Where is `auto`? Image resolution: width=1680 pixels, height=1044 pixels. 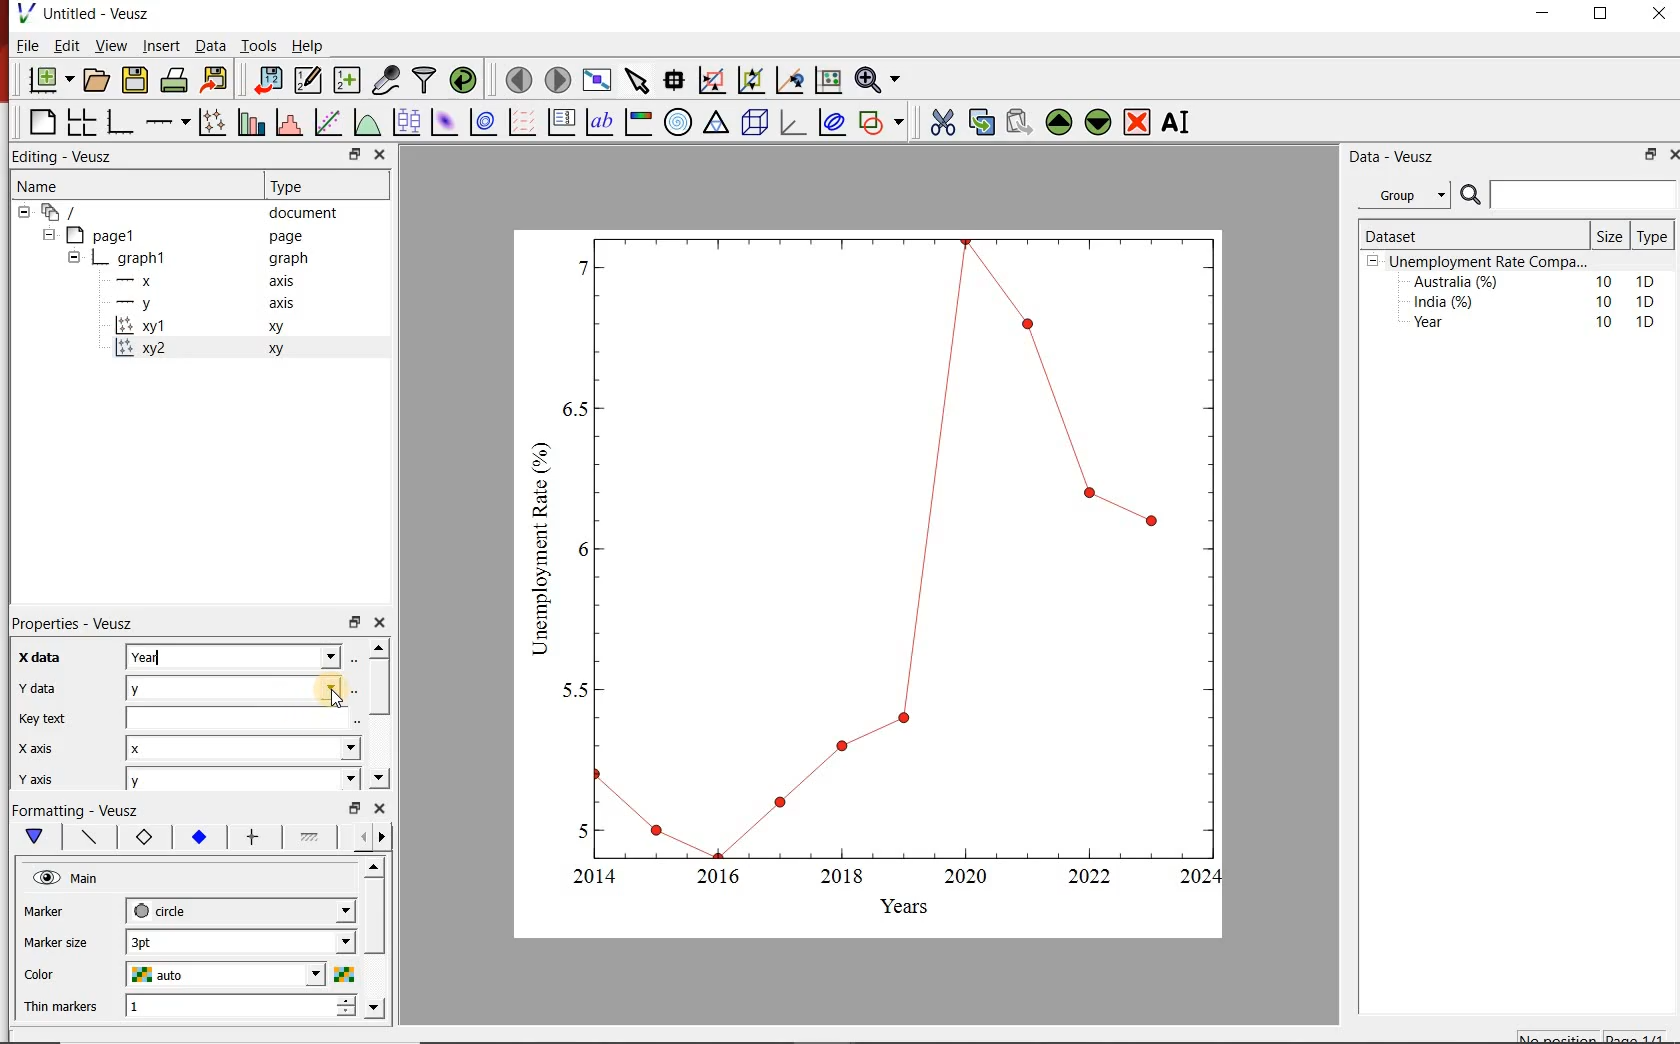 auto is located at coordinates (228, 975).